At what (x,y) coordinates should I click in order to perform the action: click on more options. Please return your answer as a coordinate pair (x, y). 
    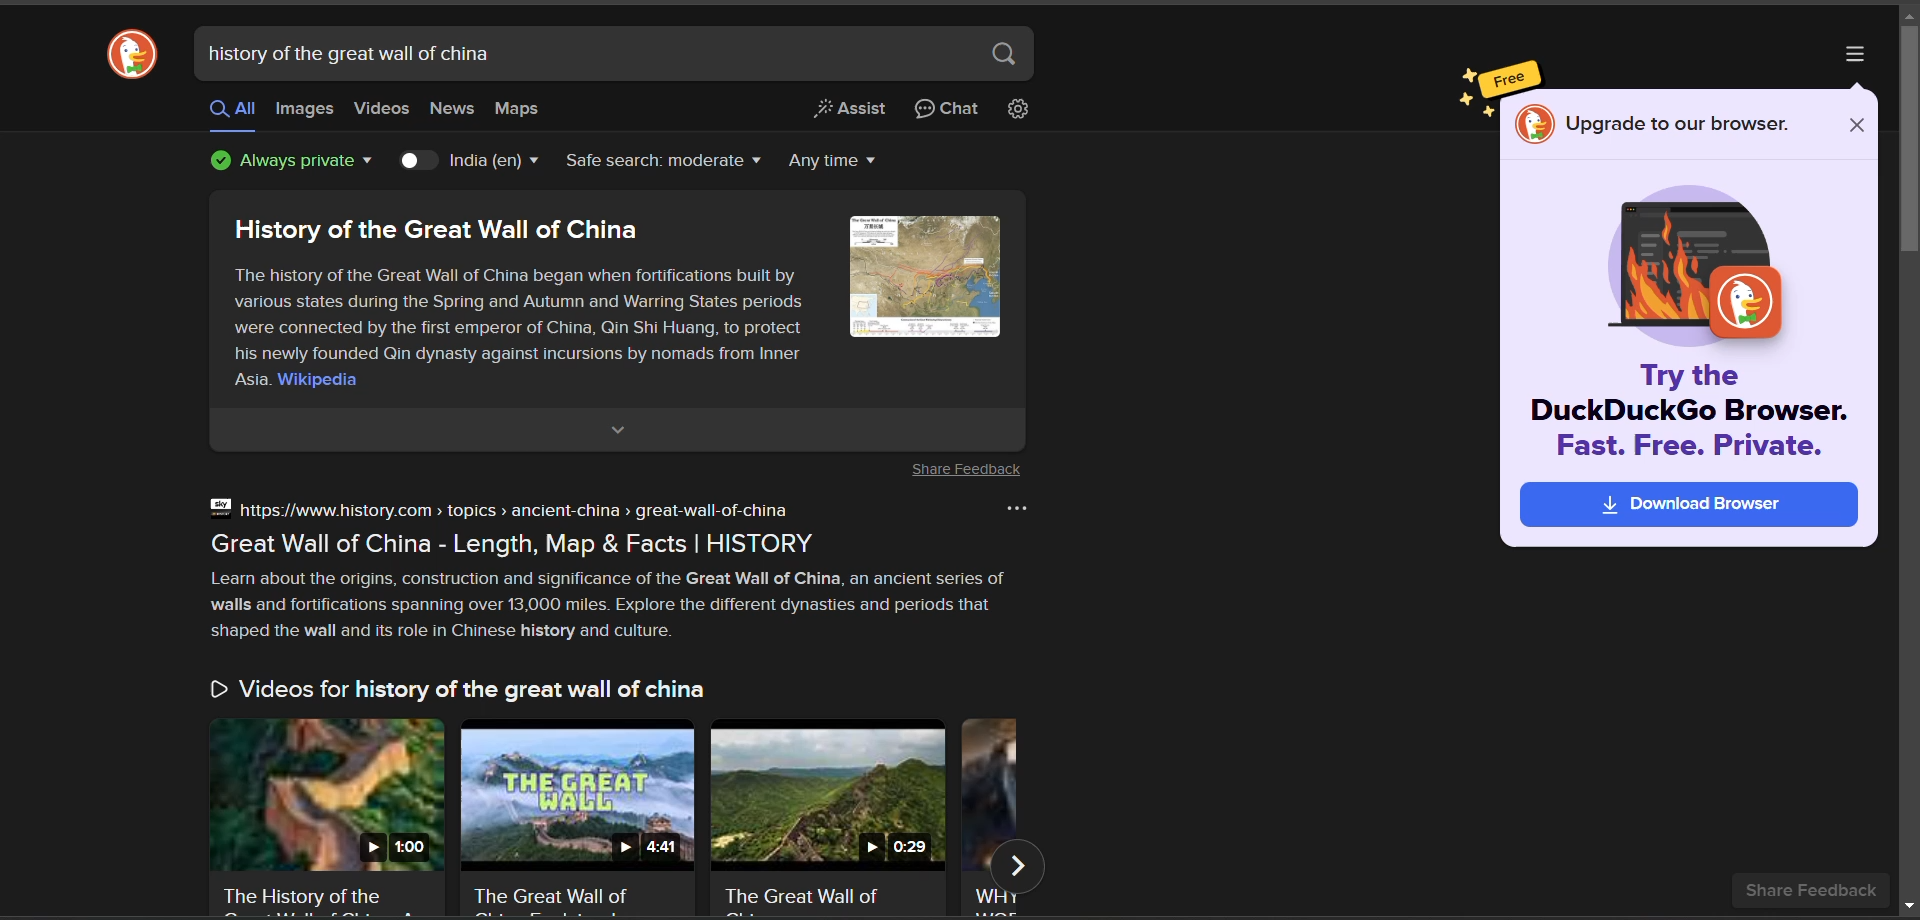
    Looking at the image, I should click on (1019, 507).